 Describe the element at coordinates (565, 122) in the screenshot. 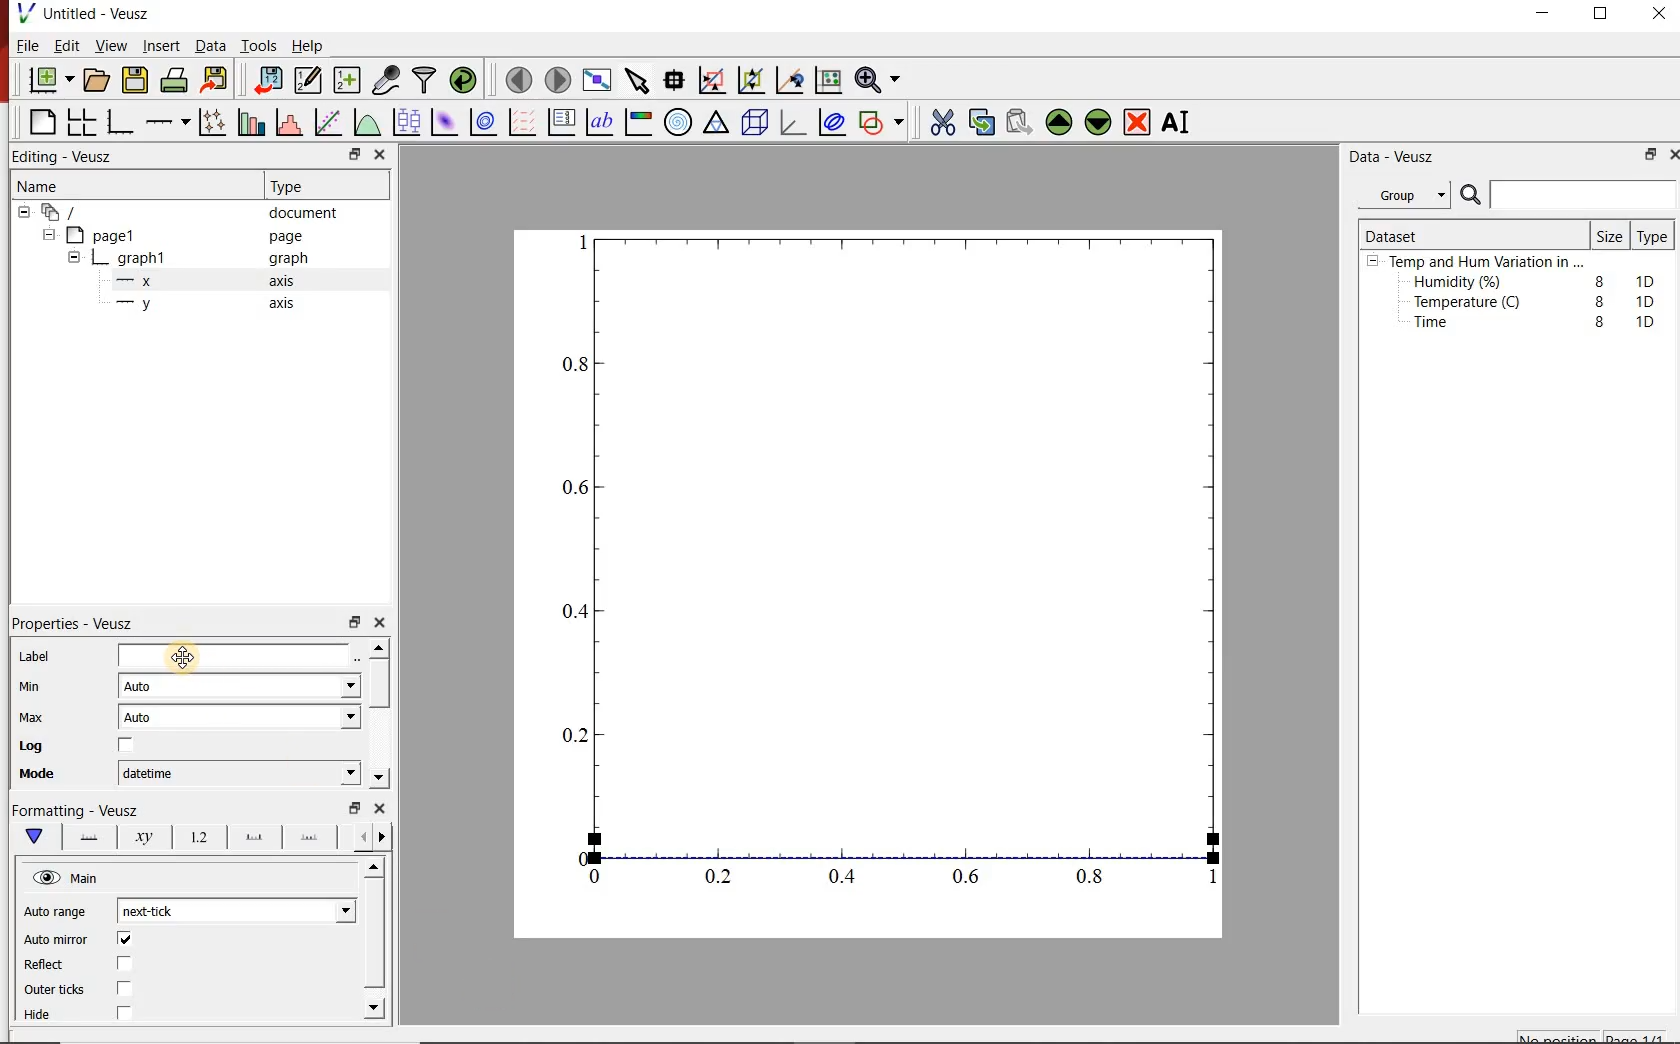

I see `plot key` at that location.